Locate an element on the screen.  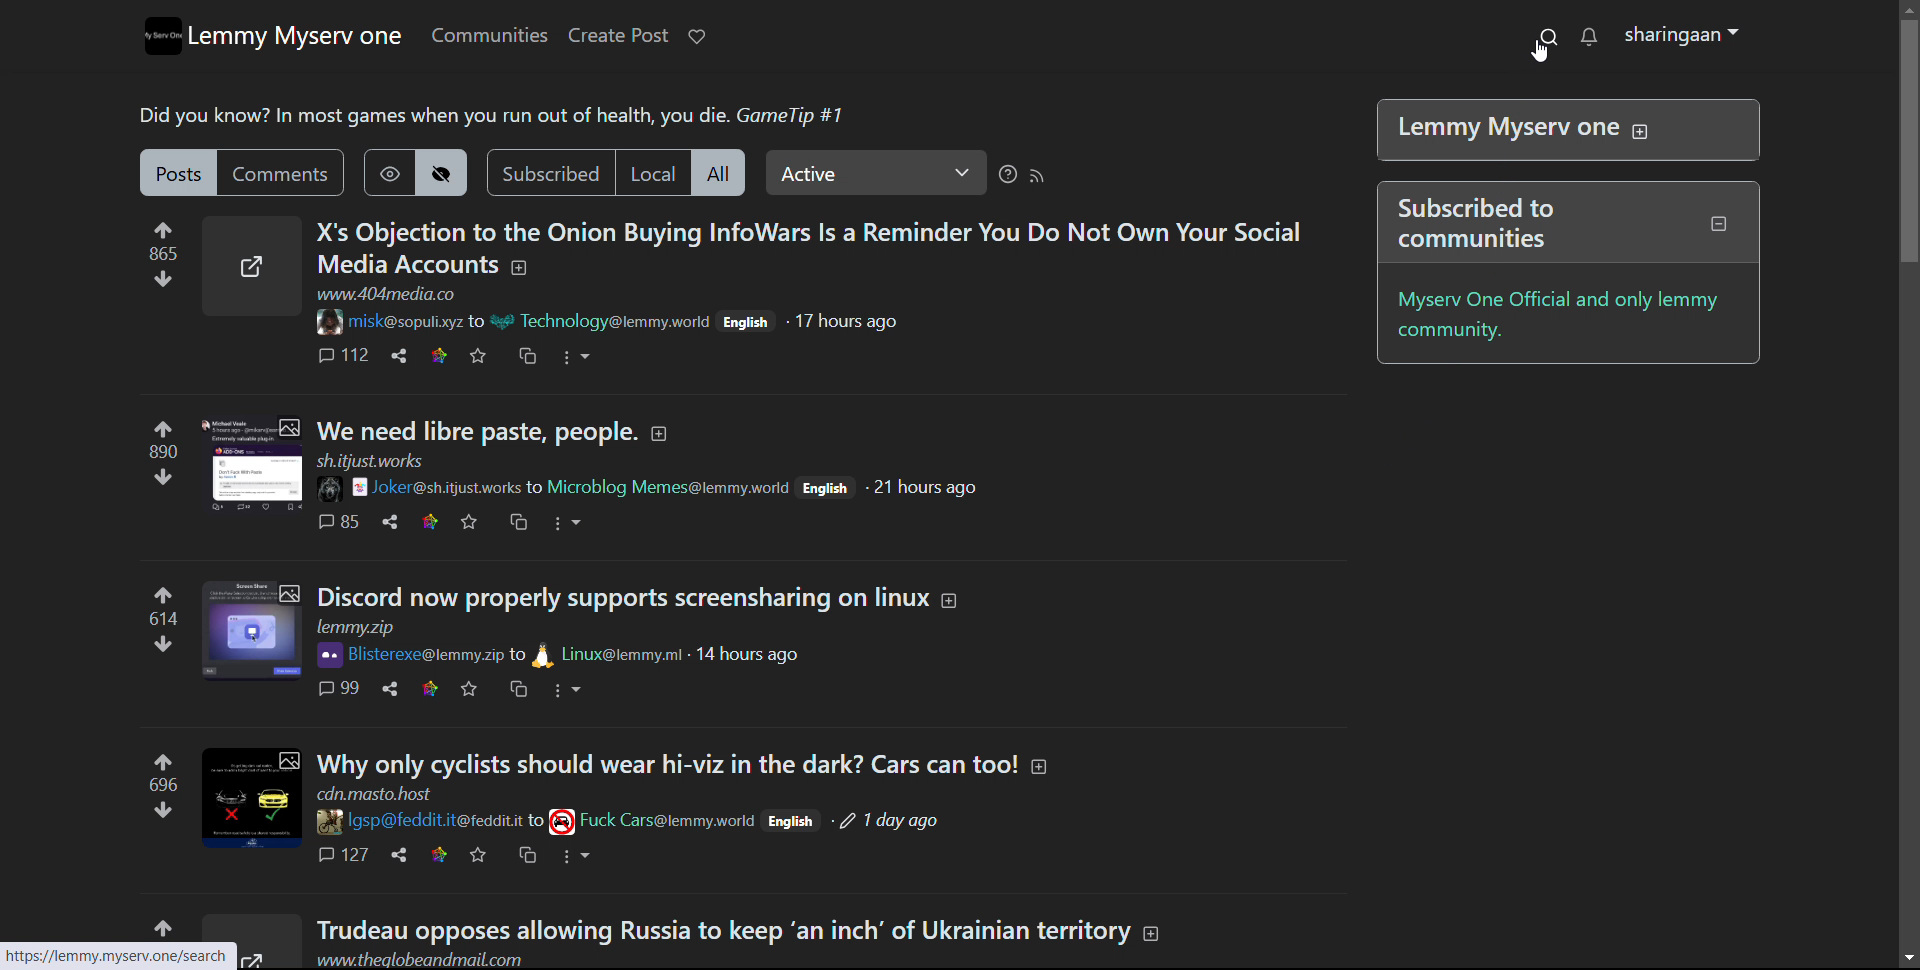
link is located at coordinates (429, 688).